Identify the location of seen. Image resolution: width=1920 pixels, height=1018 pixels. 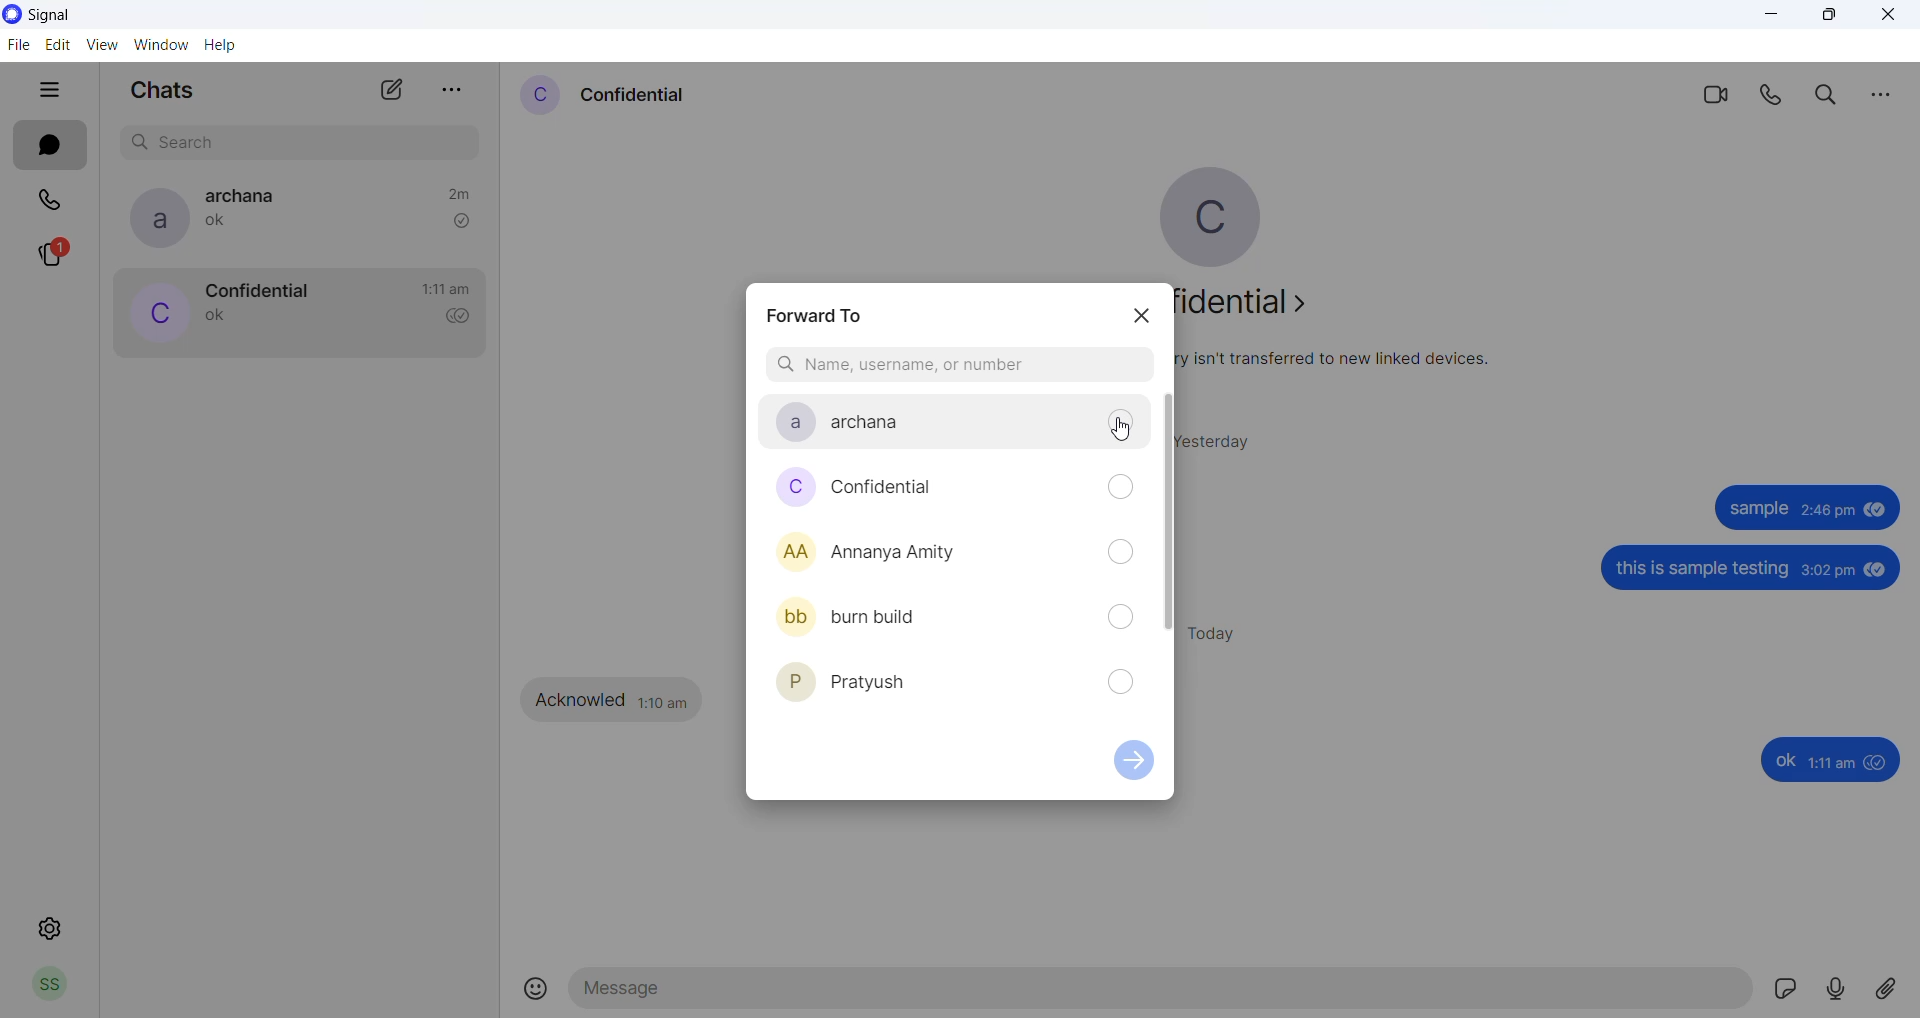
(1879, 763).